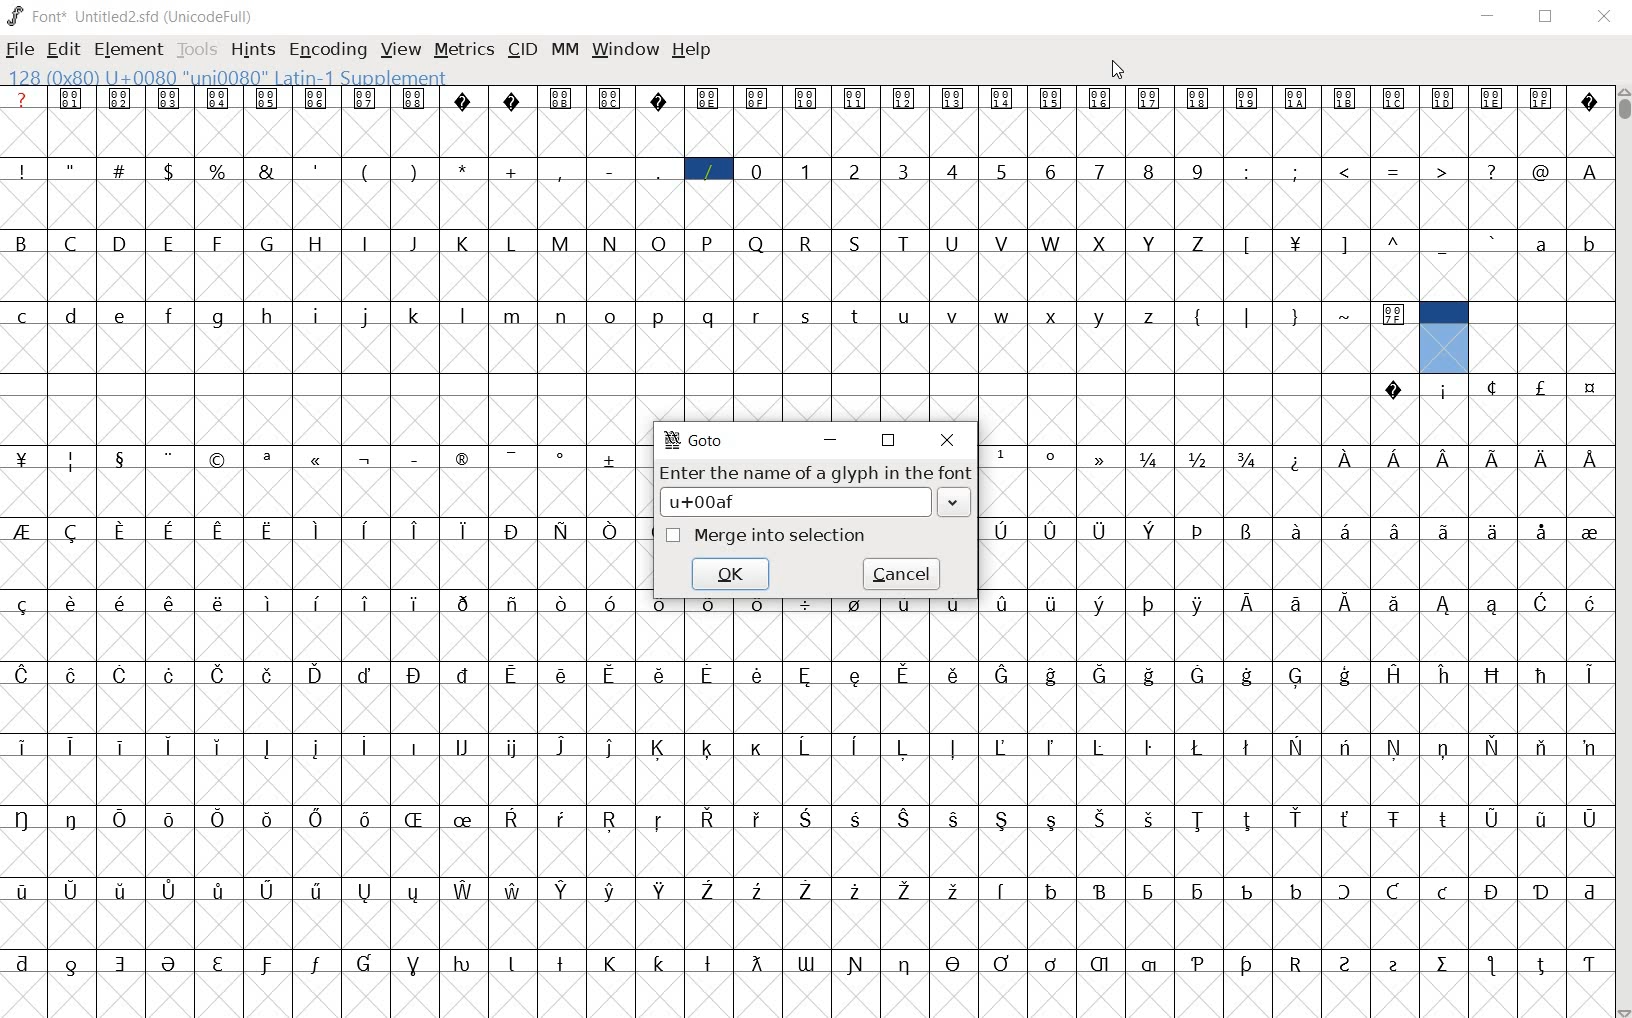 This screenshot has width=1632, height=1018. Describe the element at coordinates (1051, 601) in the screenshot. I see `Symbol` at that location.